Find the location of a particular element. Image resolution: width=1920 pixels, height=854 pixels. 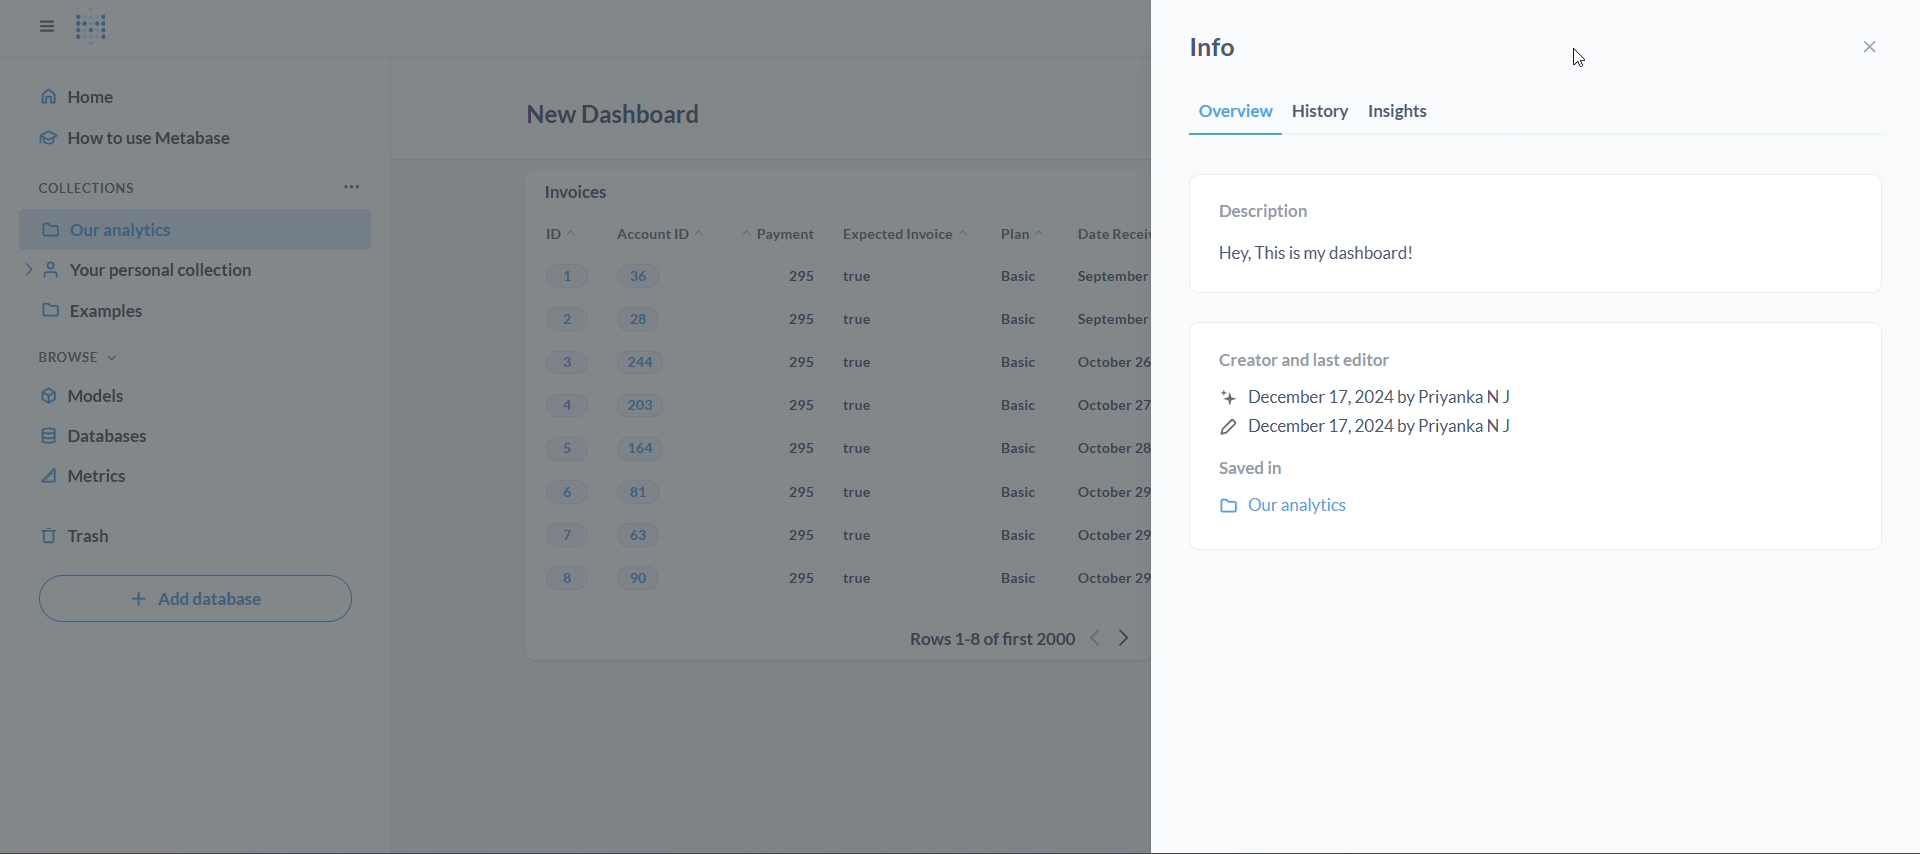

account ID's is located at coordinates (657, 234).